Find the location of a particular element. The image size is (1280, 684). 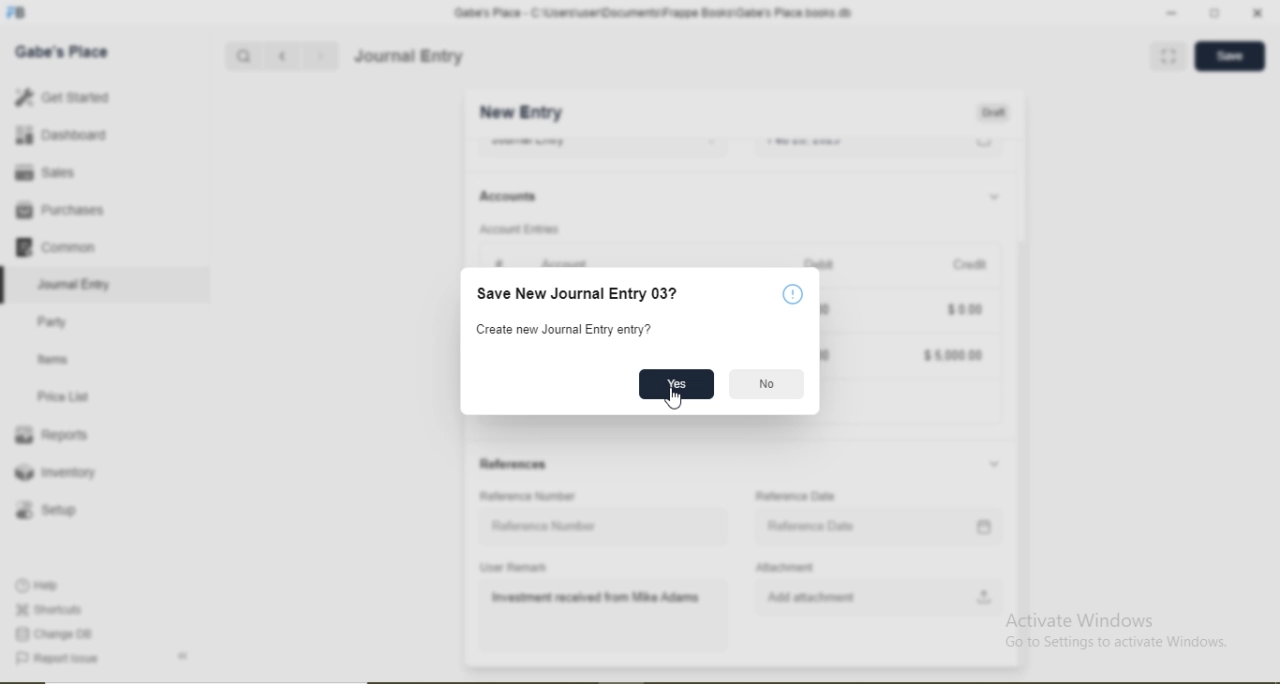

full screen is located at coordinates (1215, 13).